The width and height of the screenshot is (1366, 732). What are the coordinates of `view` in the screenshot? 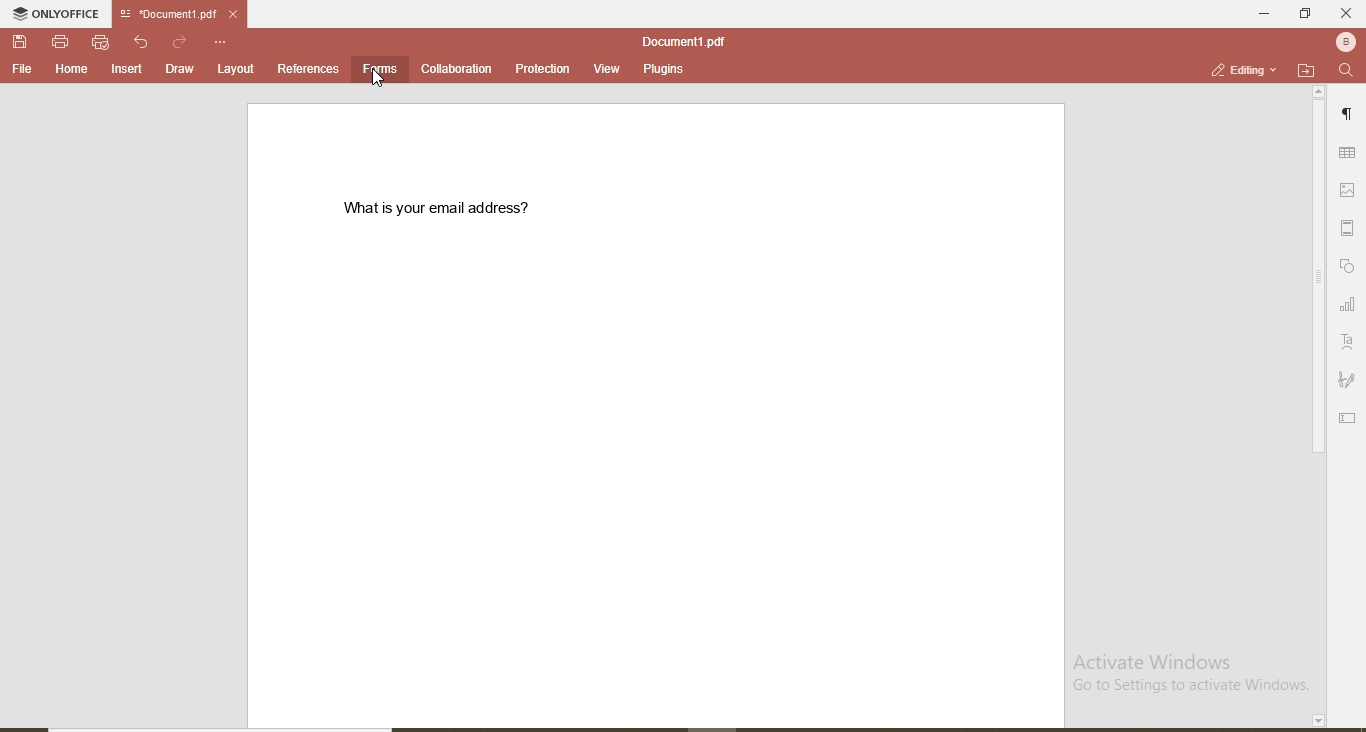 It's located at (601, 66).